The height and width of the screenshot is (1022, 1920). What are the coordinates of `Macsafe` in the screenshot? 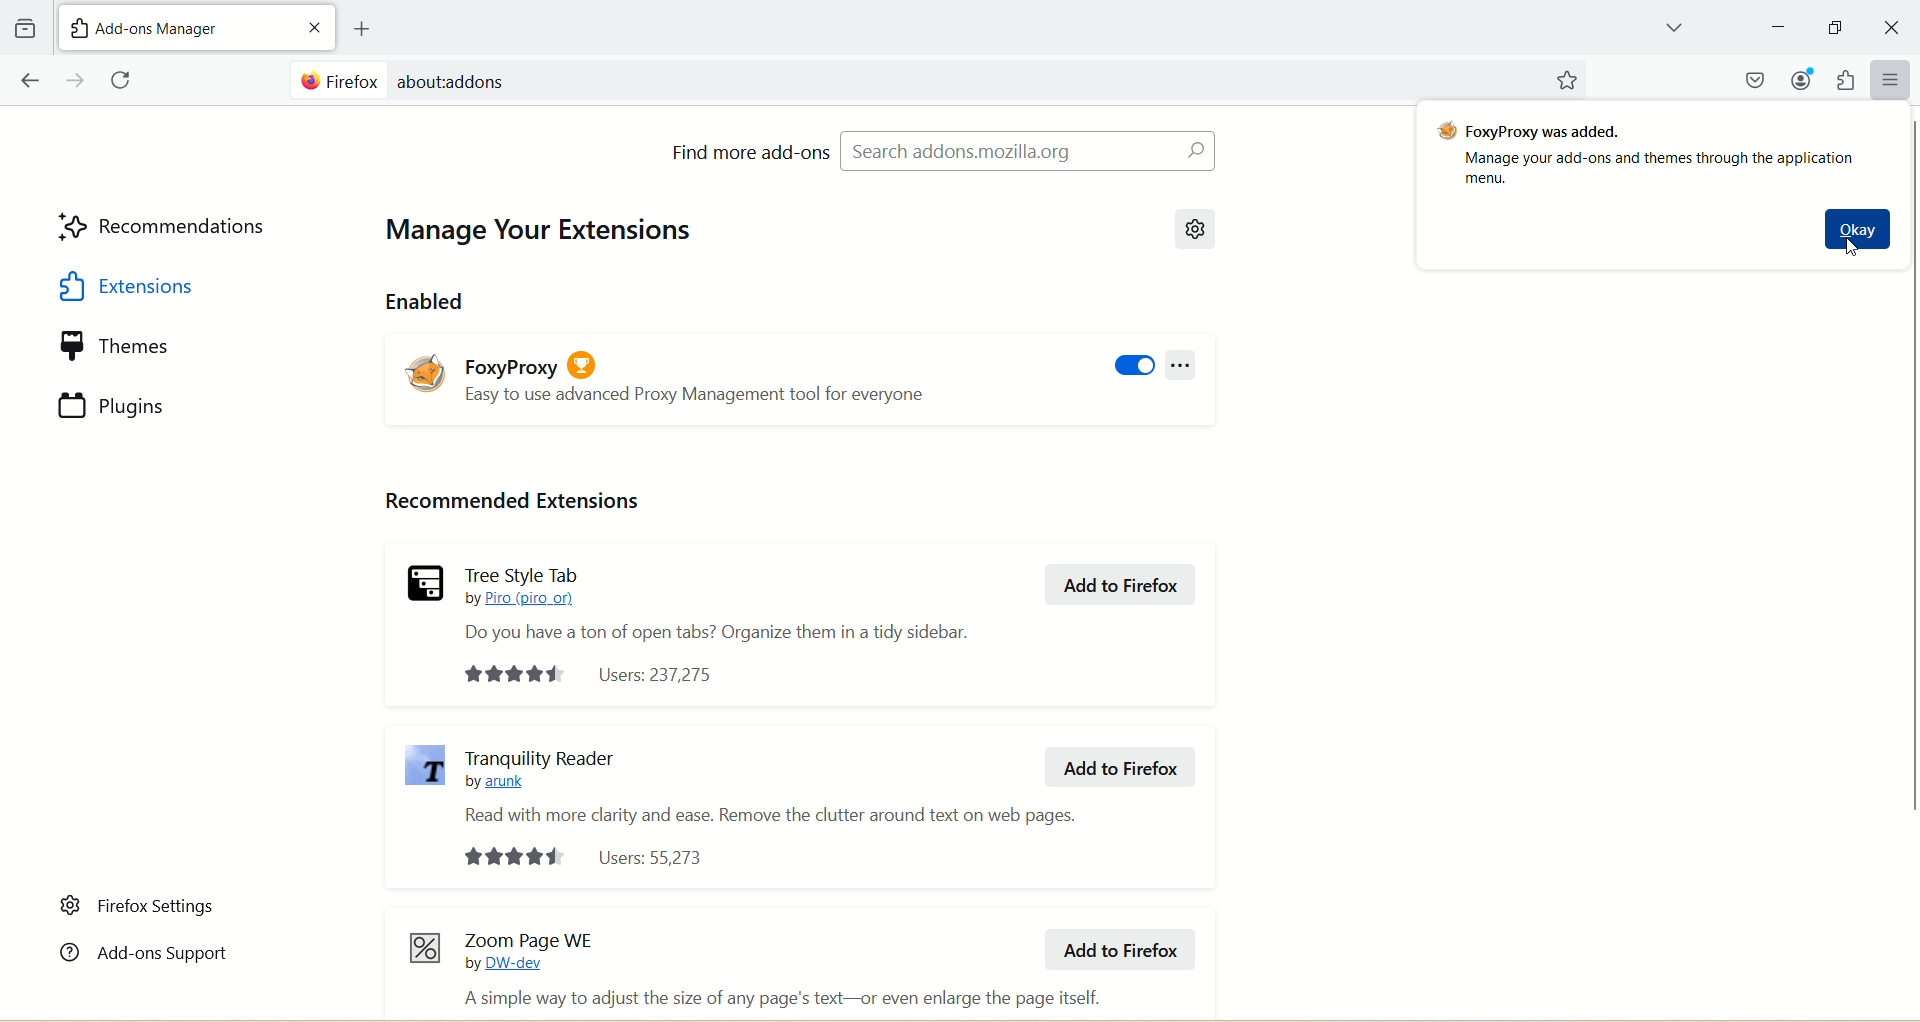 It's located at (1757, 79).